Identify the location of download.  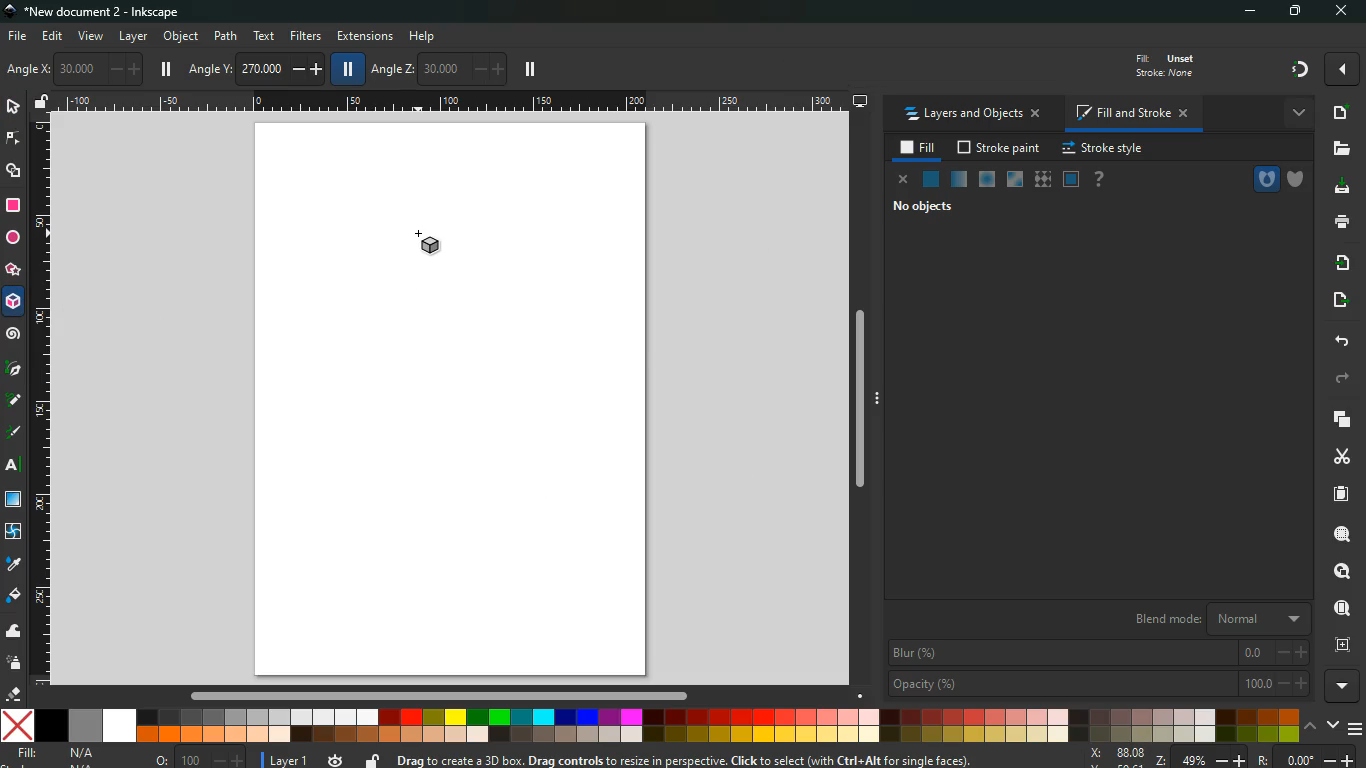
(1338, 187).